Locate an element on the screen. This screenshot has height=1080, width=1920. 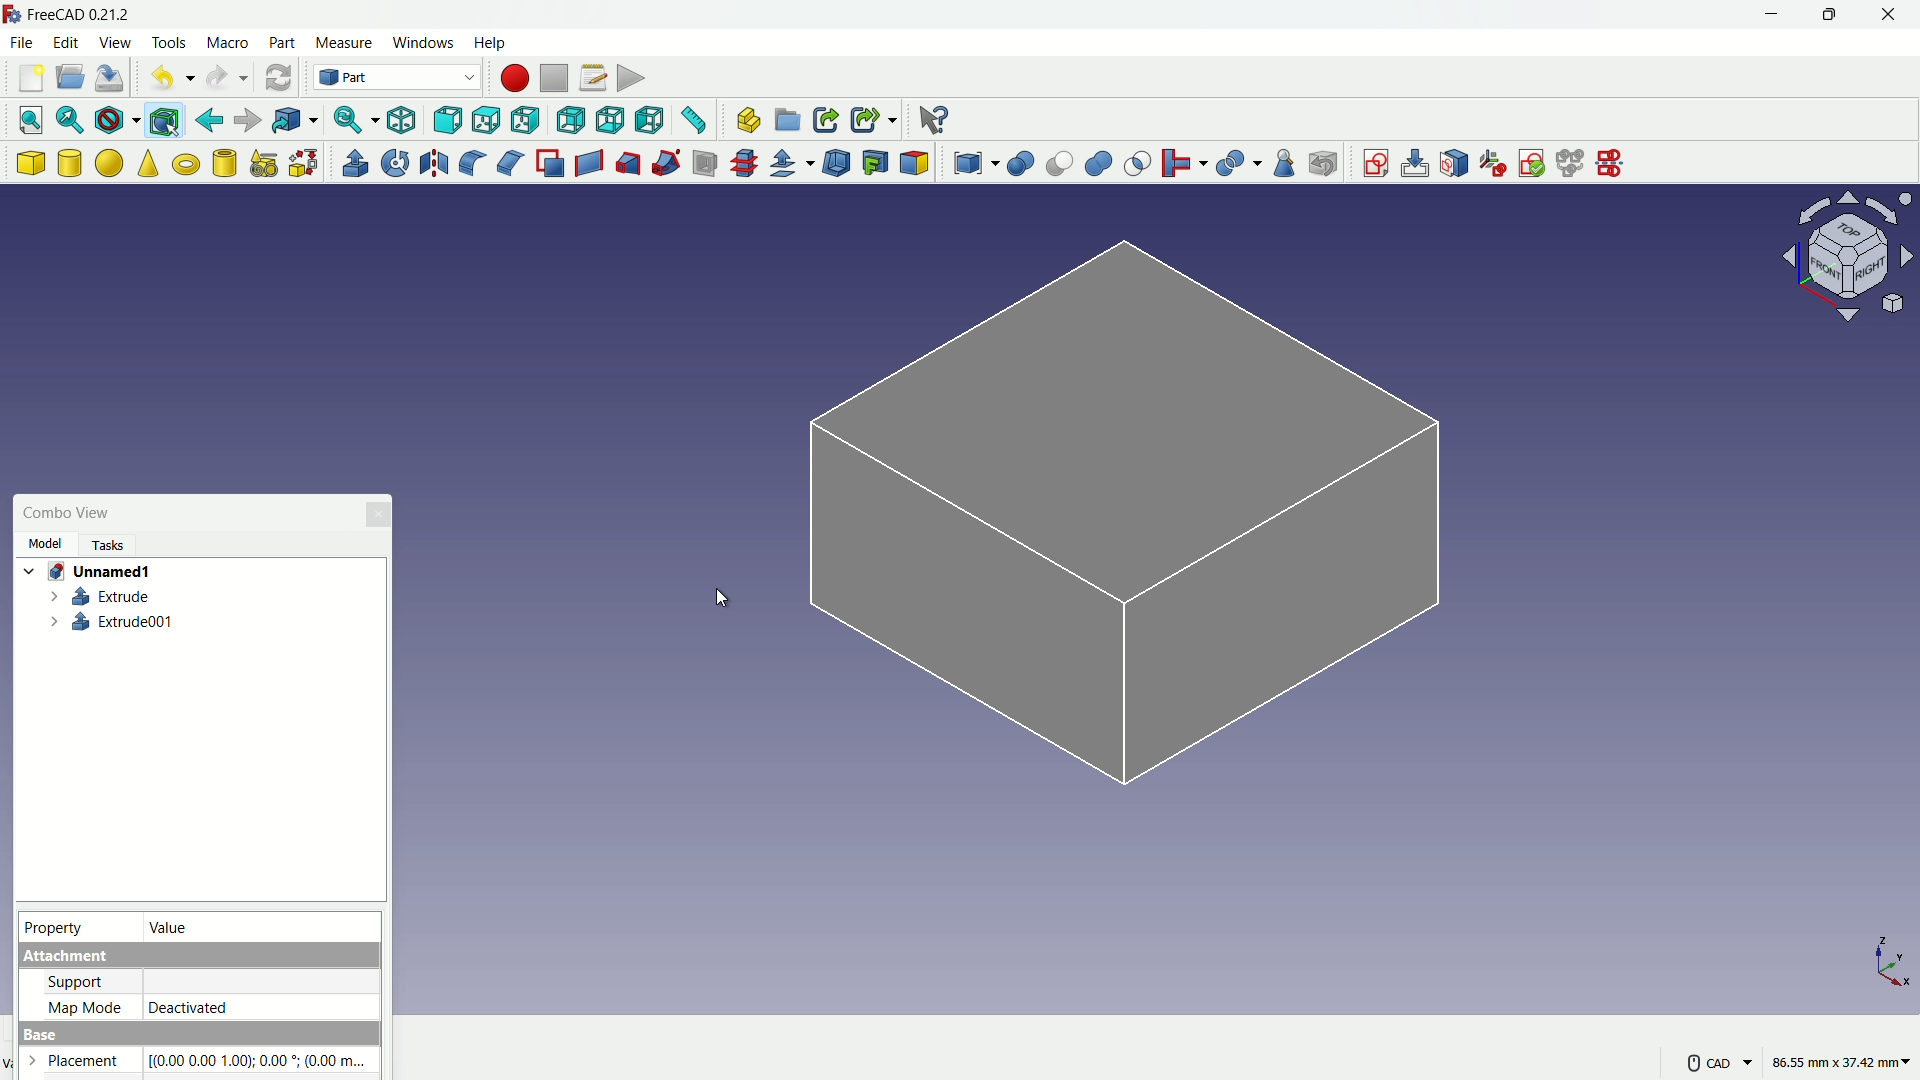
cylinder is located at coordinates (70, 163).